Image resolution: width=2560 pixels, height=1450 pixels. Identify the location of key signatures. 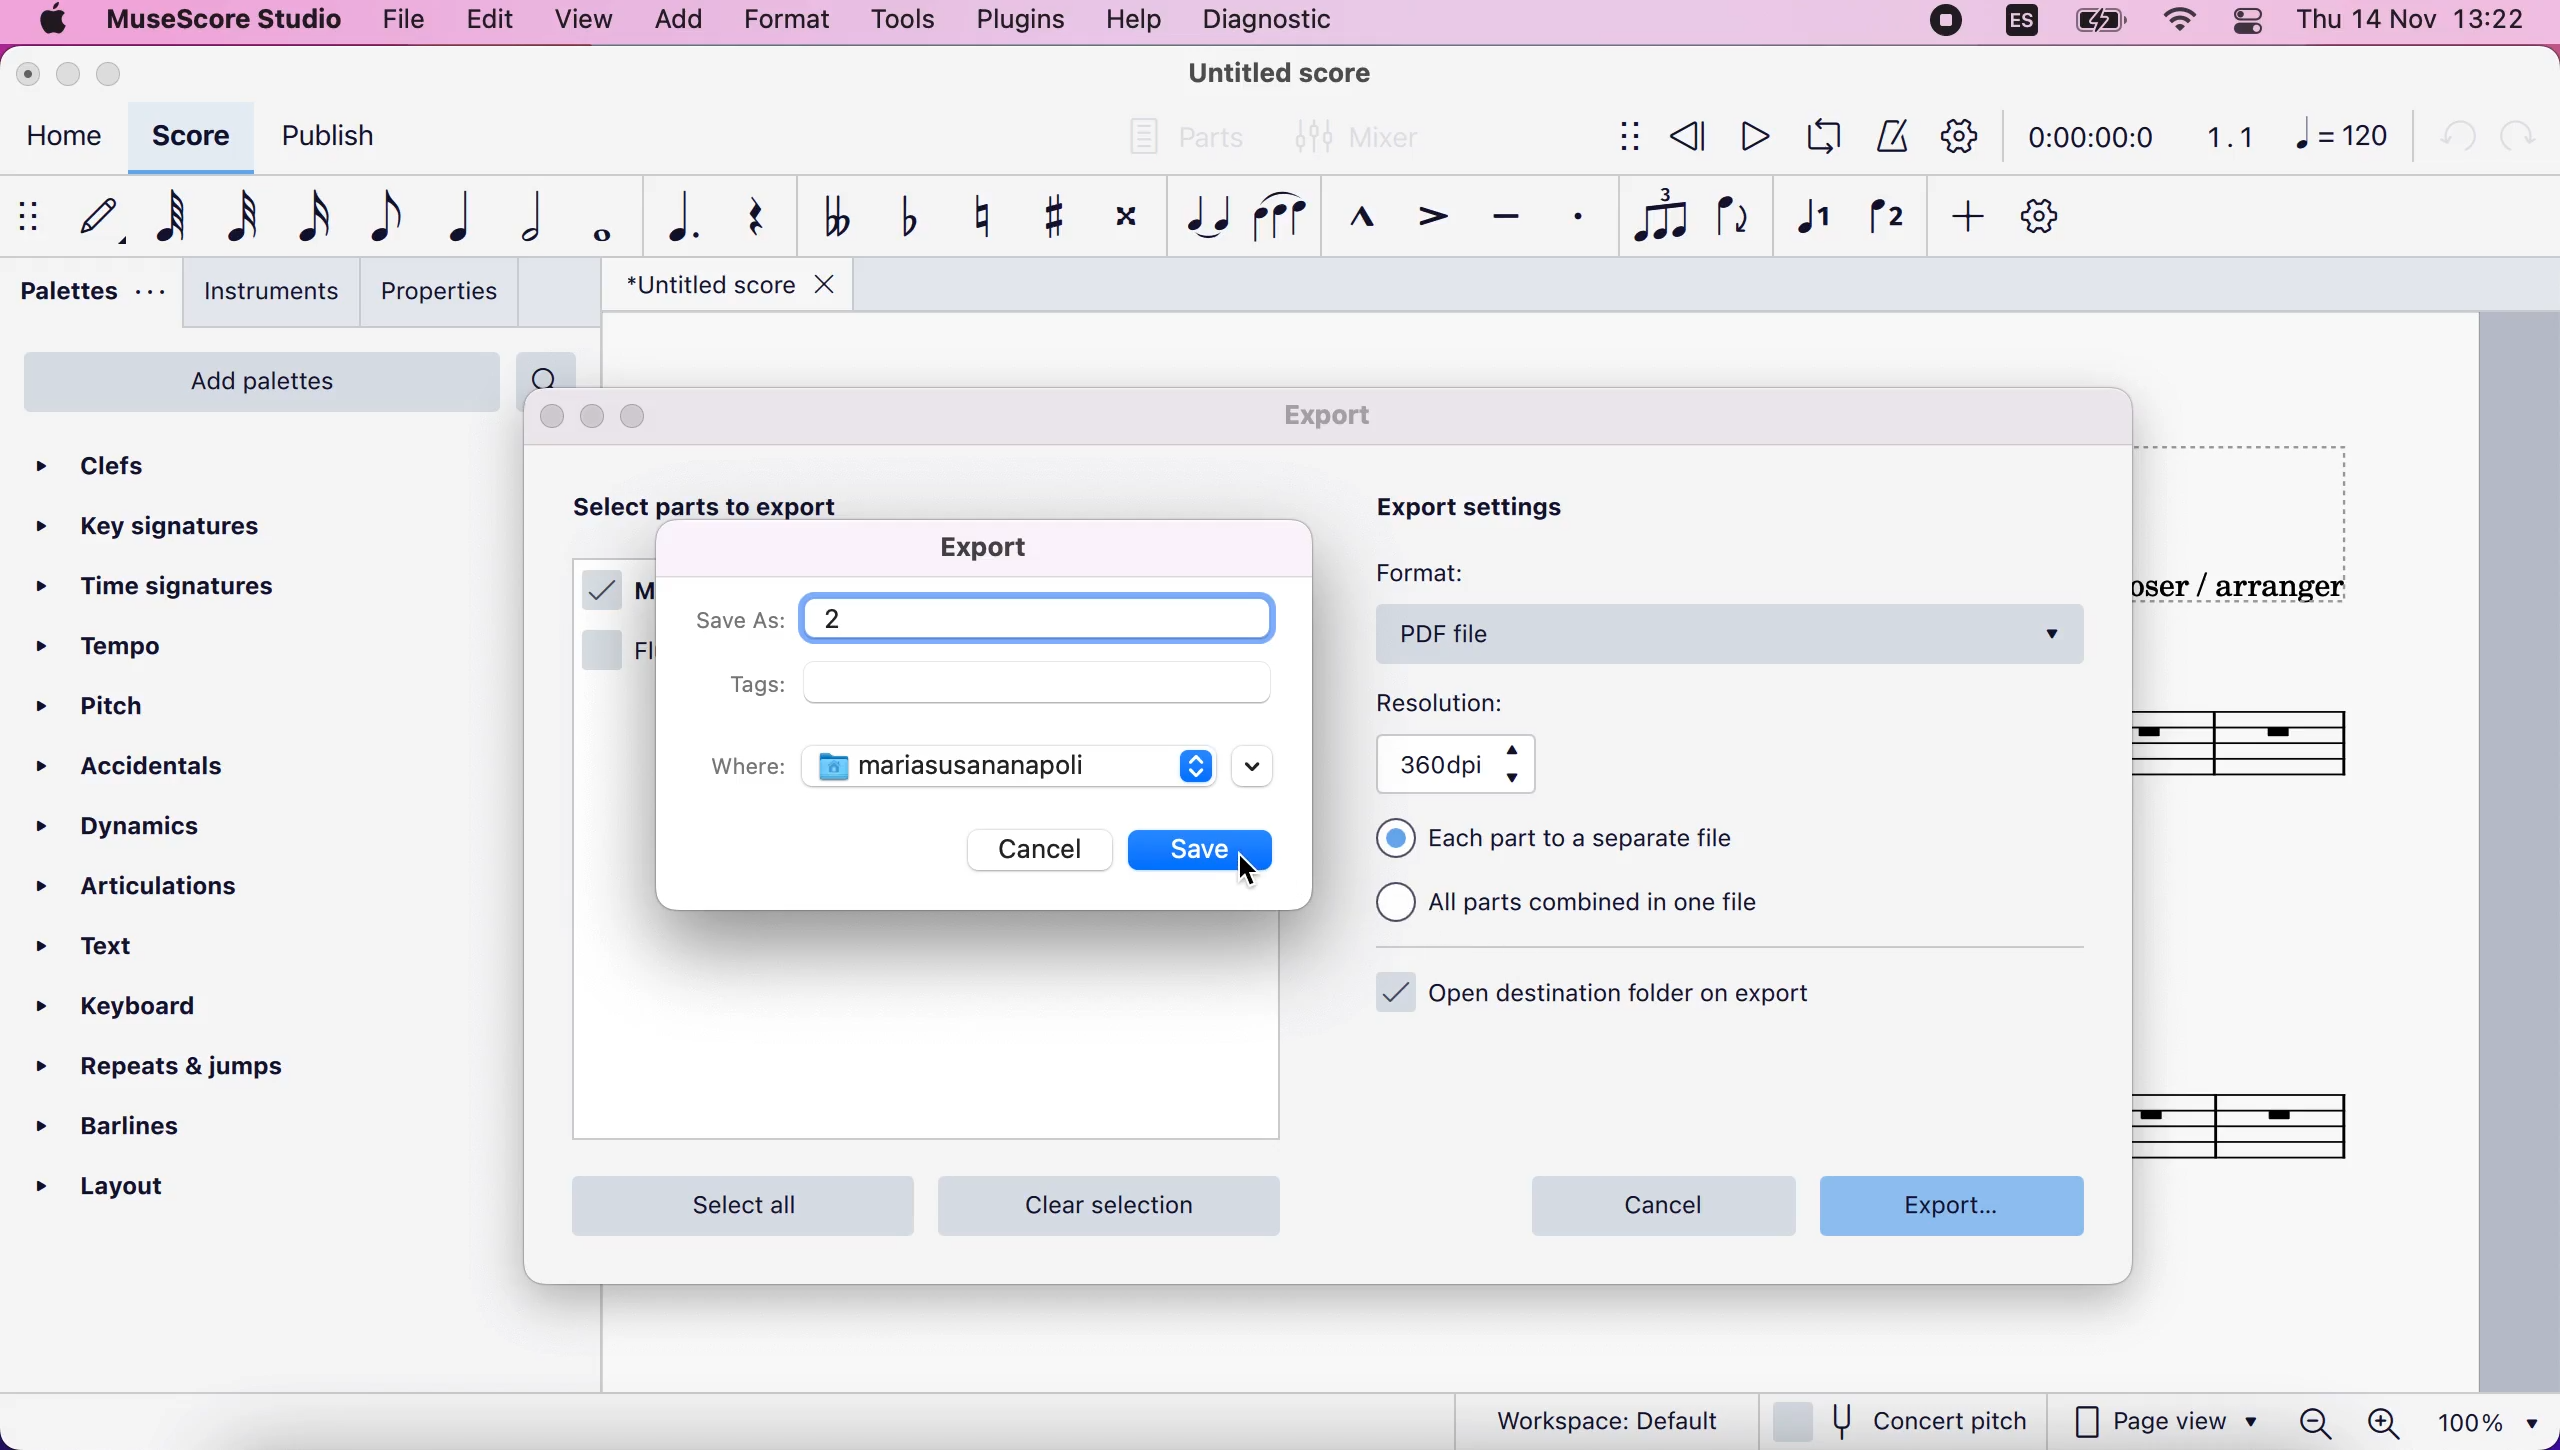
(166, 529).